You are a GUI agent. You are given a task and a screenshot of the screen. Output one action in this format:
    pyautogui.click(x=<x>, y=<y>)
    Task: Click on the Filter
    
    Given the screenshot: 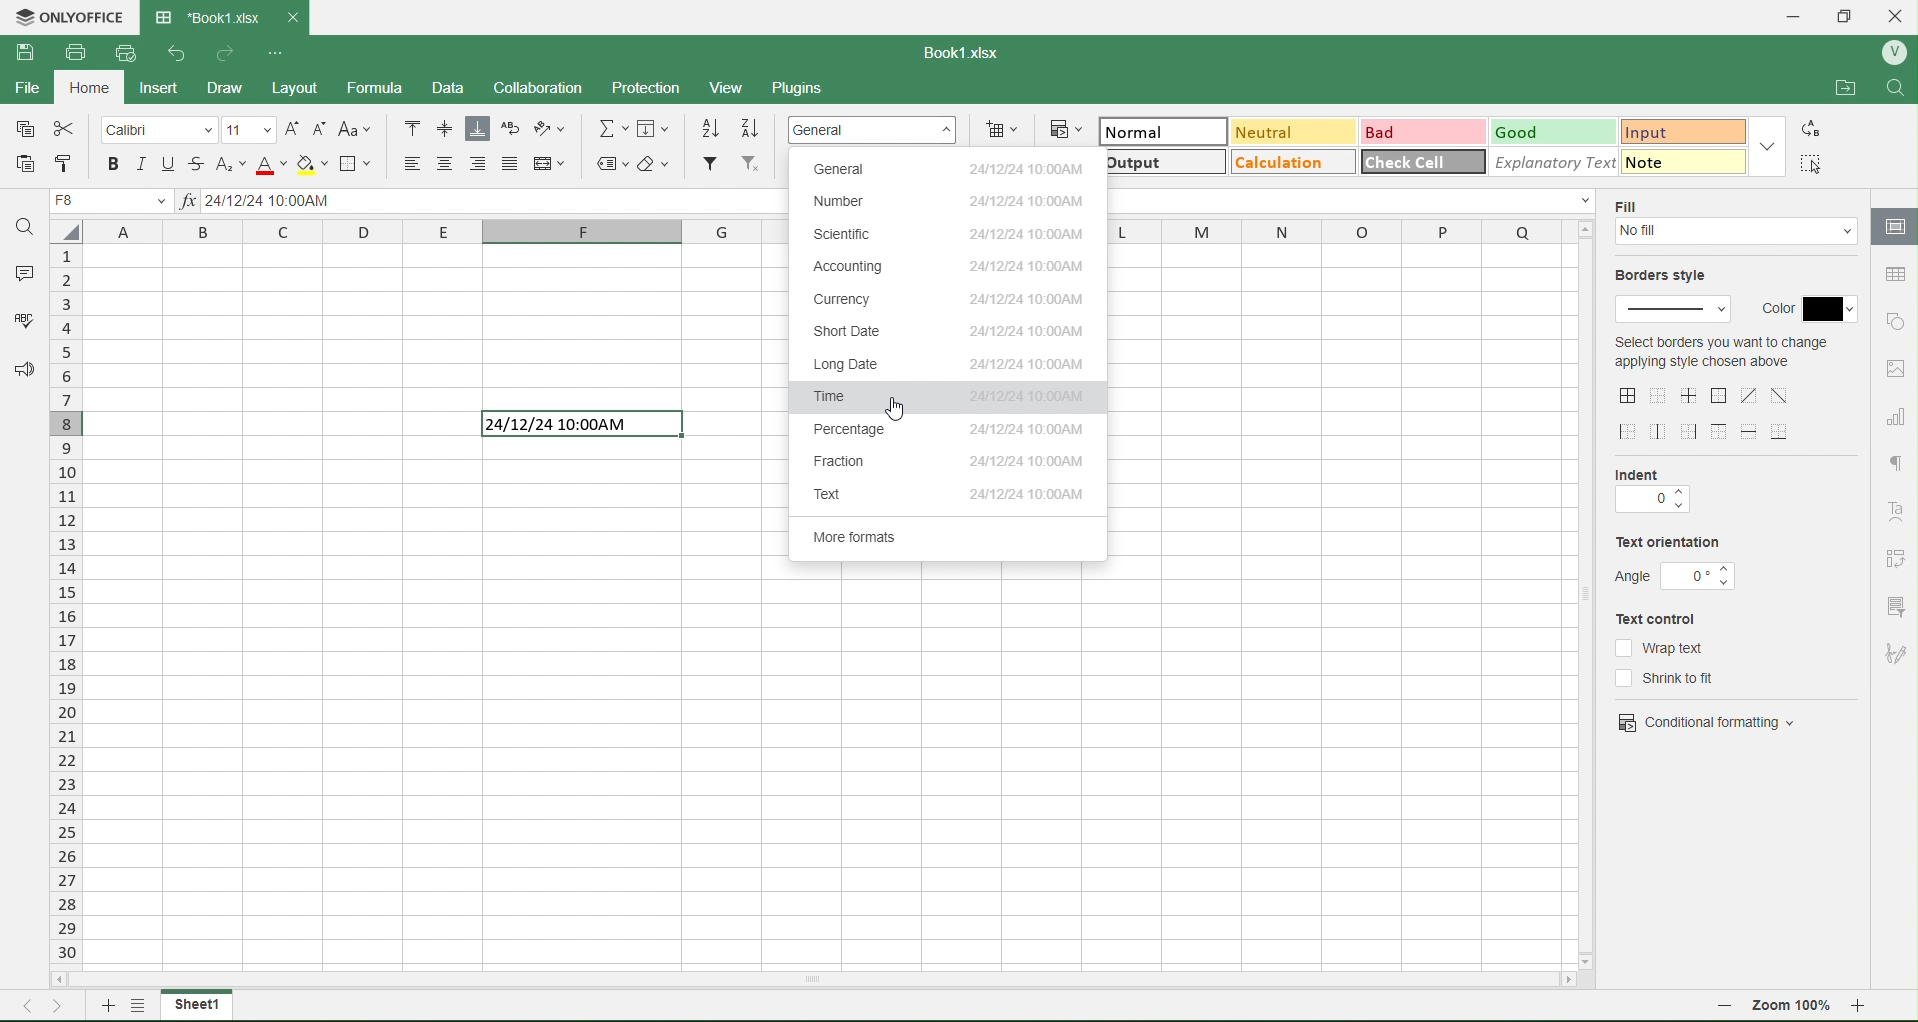 What is the action you would take?
    pyautogui.click(x=709, y=164)
    